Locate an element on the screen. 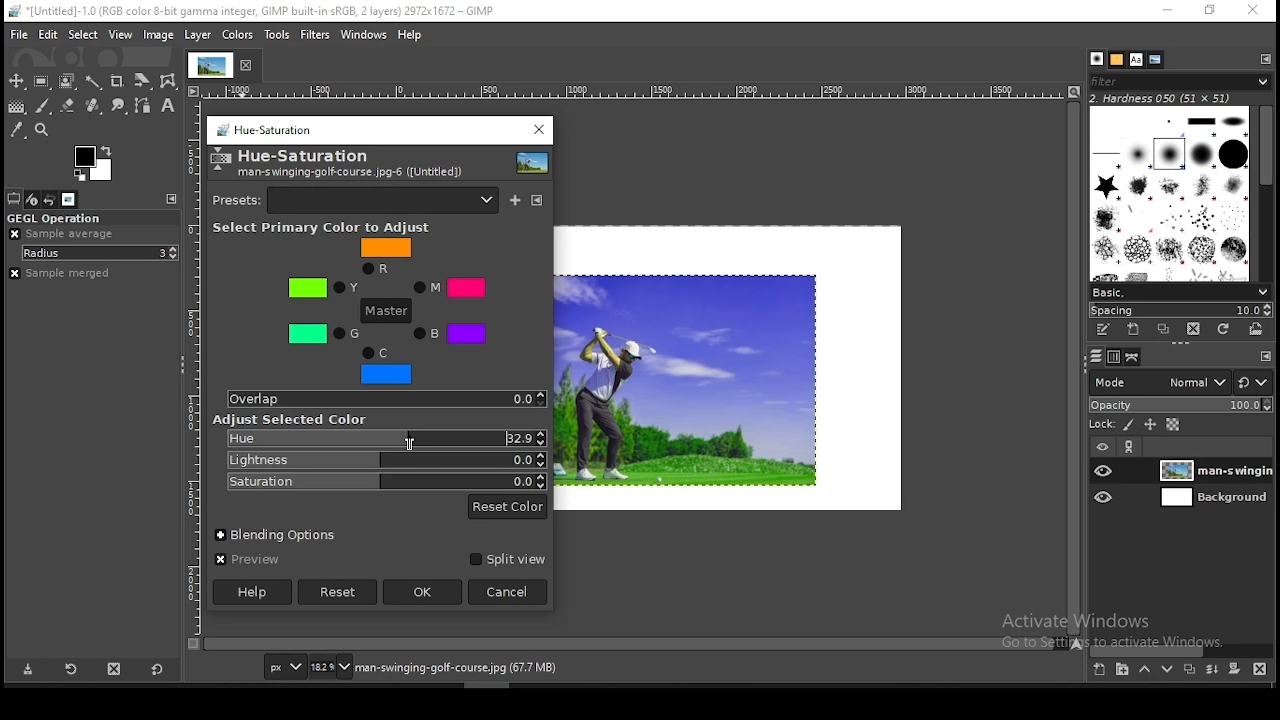 The height and width of the screenshot is (720, 1280). close window is located at coordinates (536, 131).